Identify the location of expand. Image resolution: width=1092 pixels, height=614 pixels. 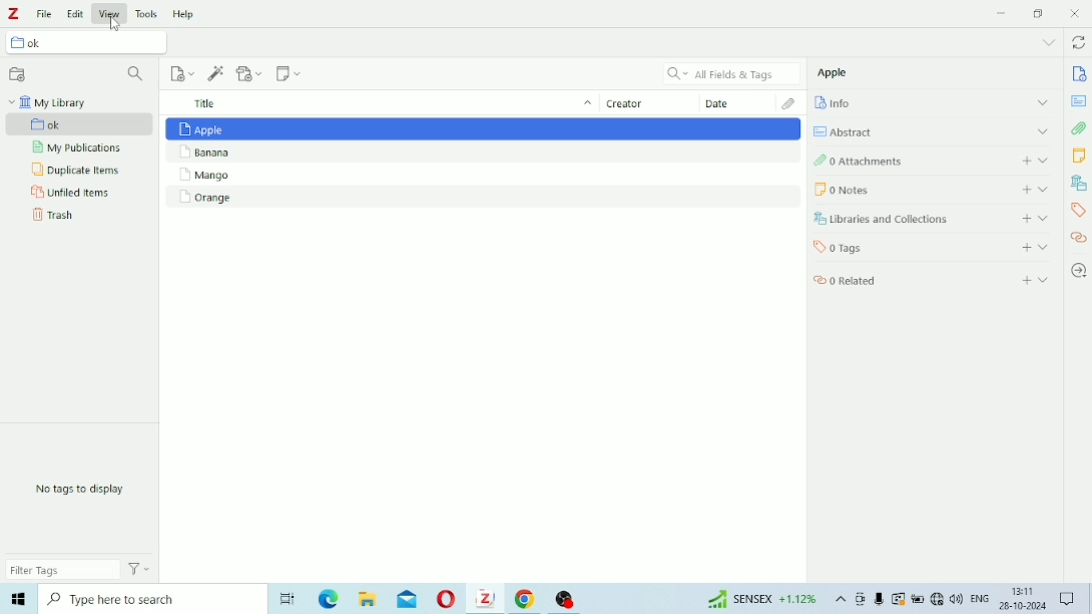
(1039, 101).